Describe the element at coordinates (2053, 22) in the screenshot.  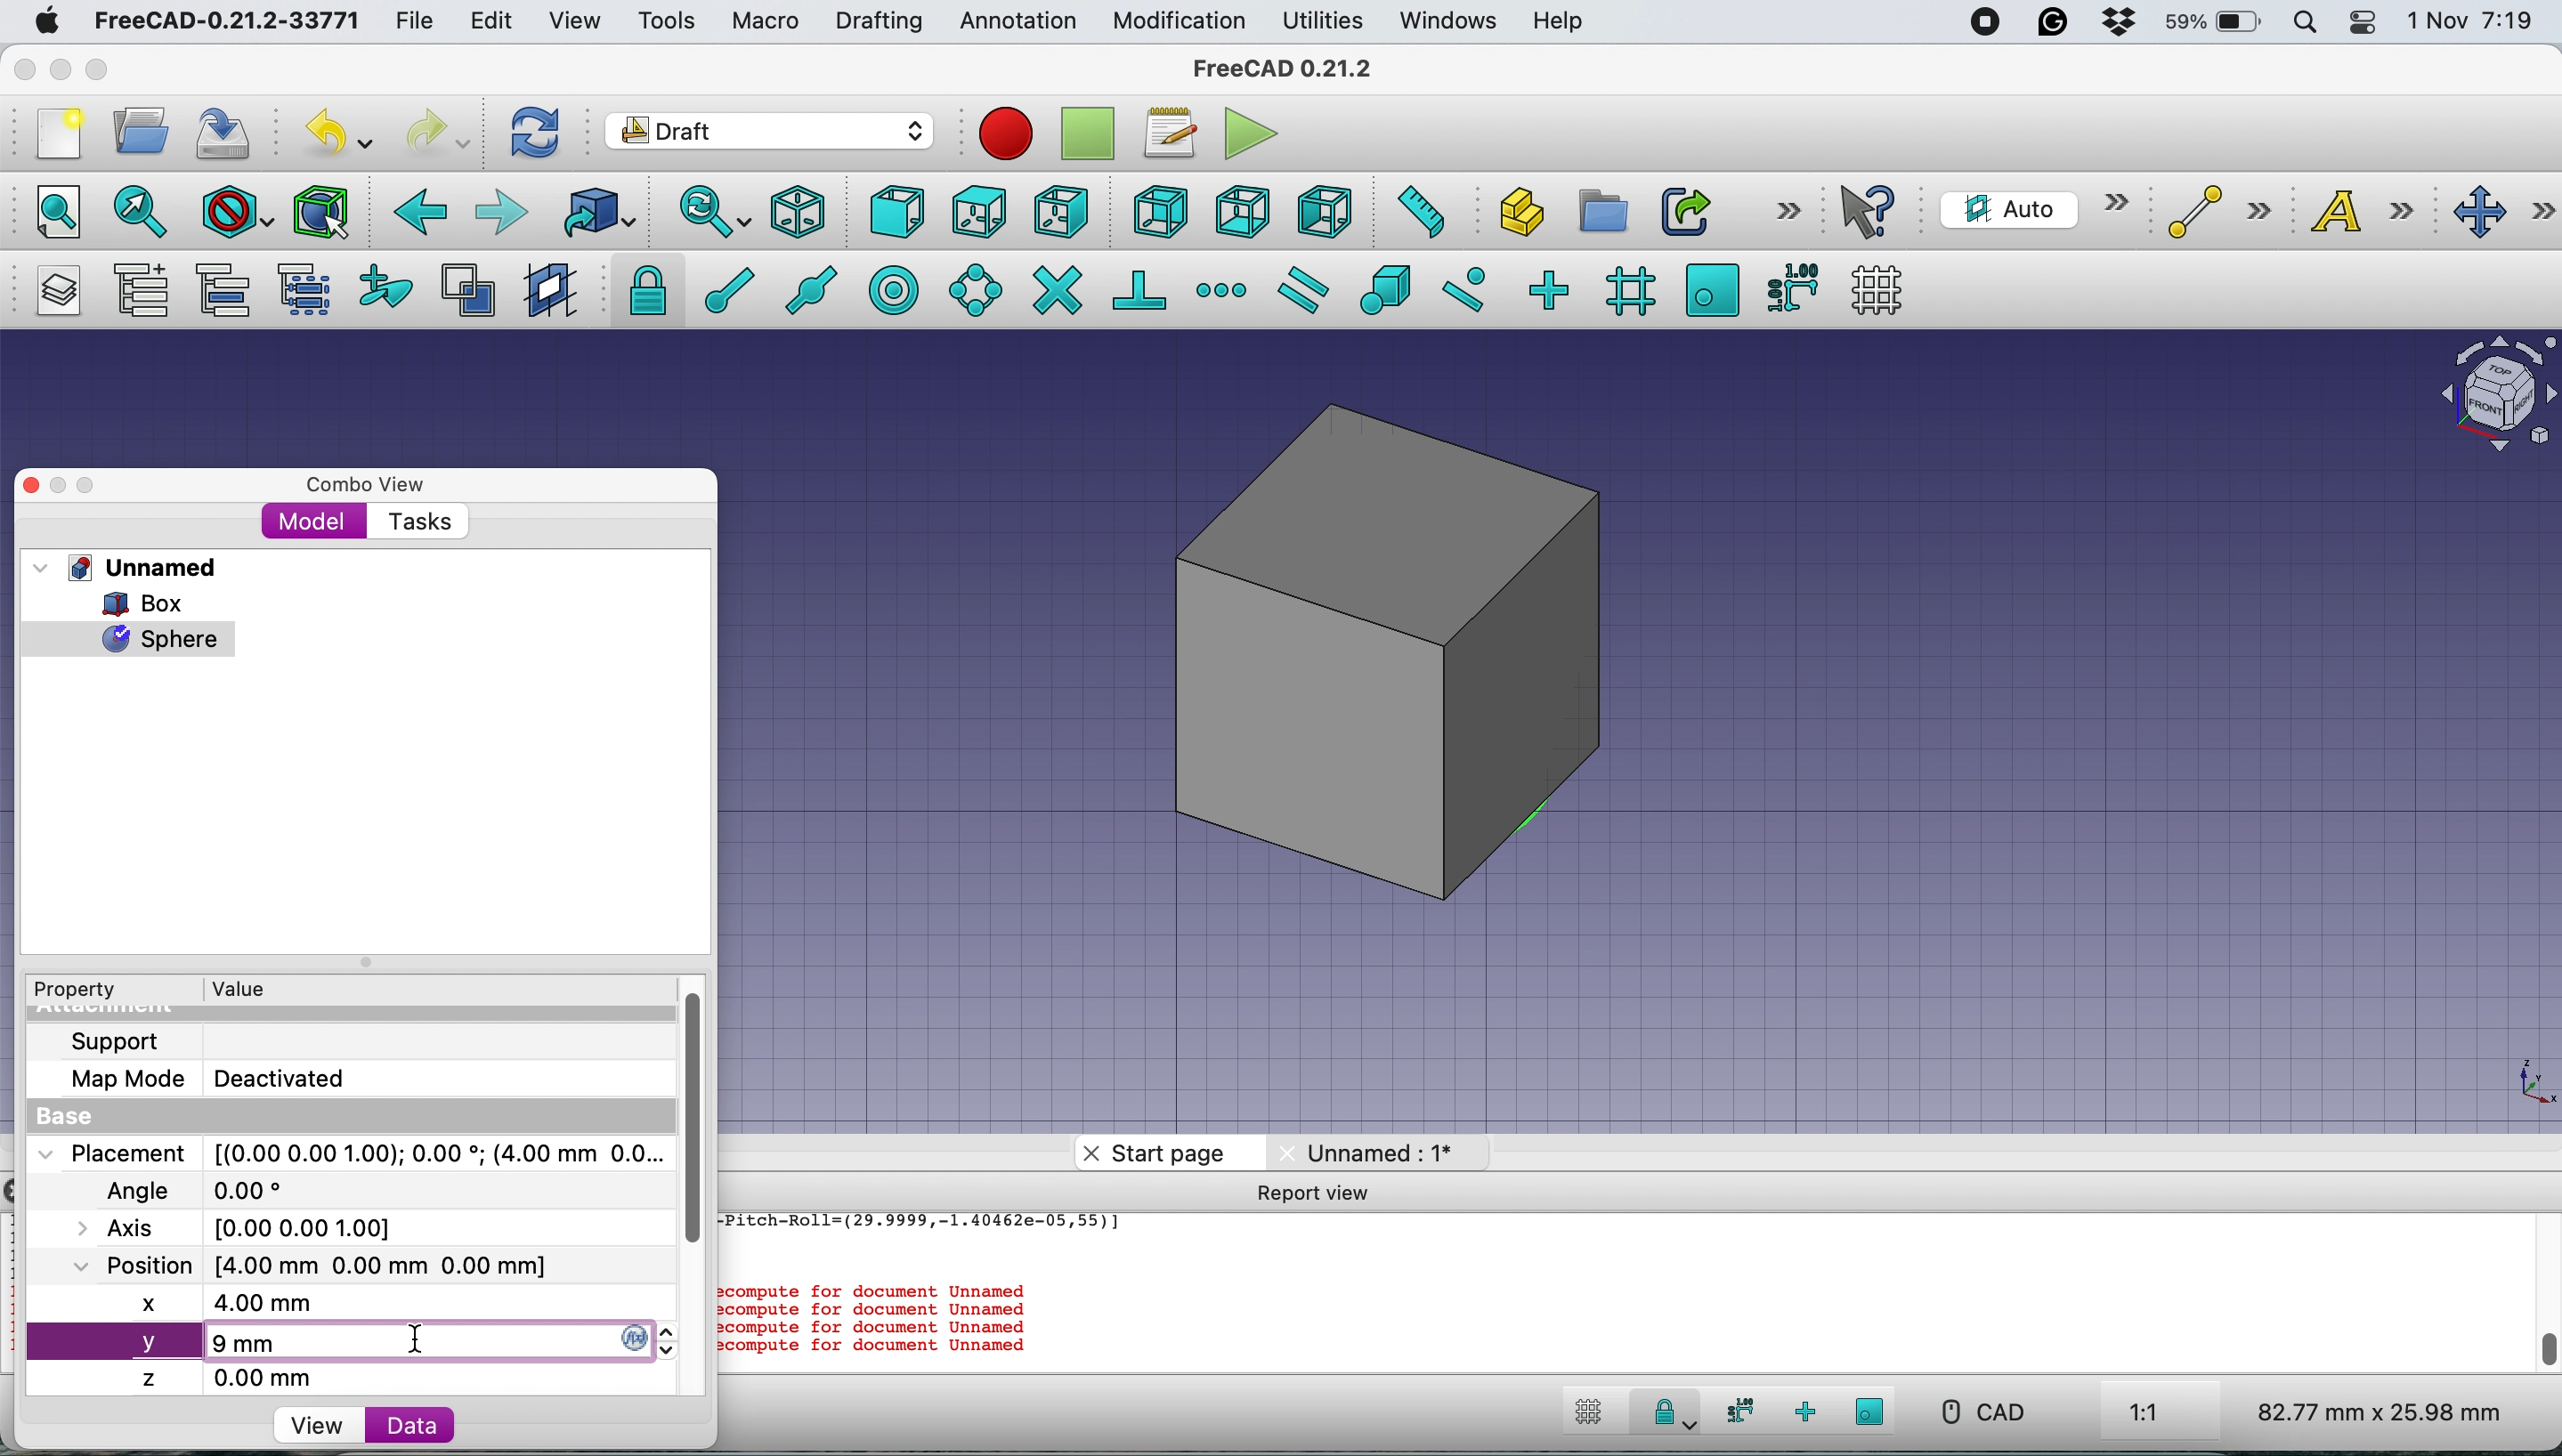
I see `grammarly` at that location.